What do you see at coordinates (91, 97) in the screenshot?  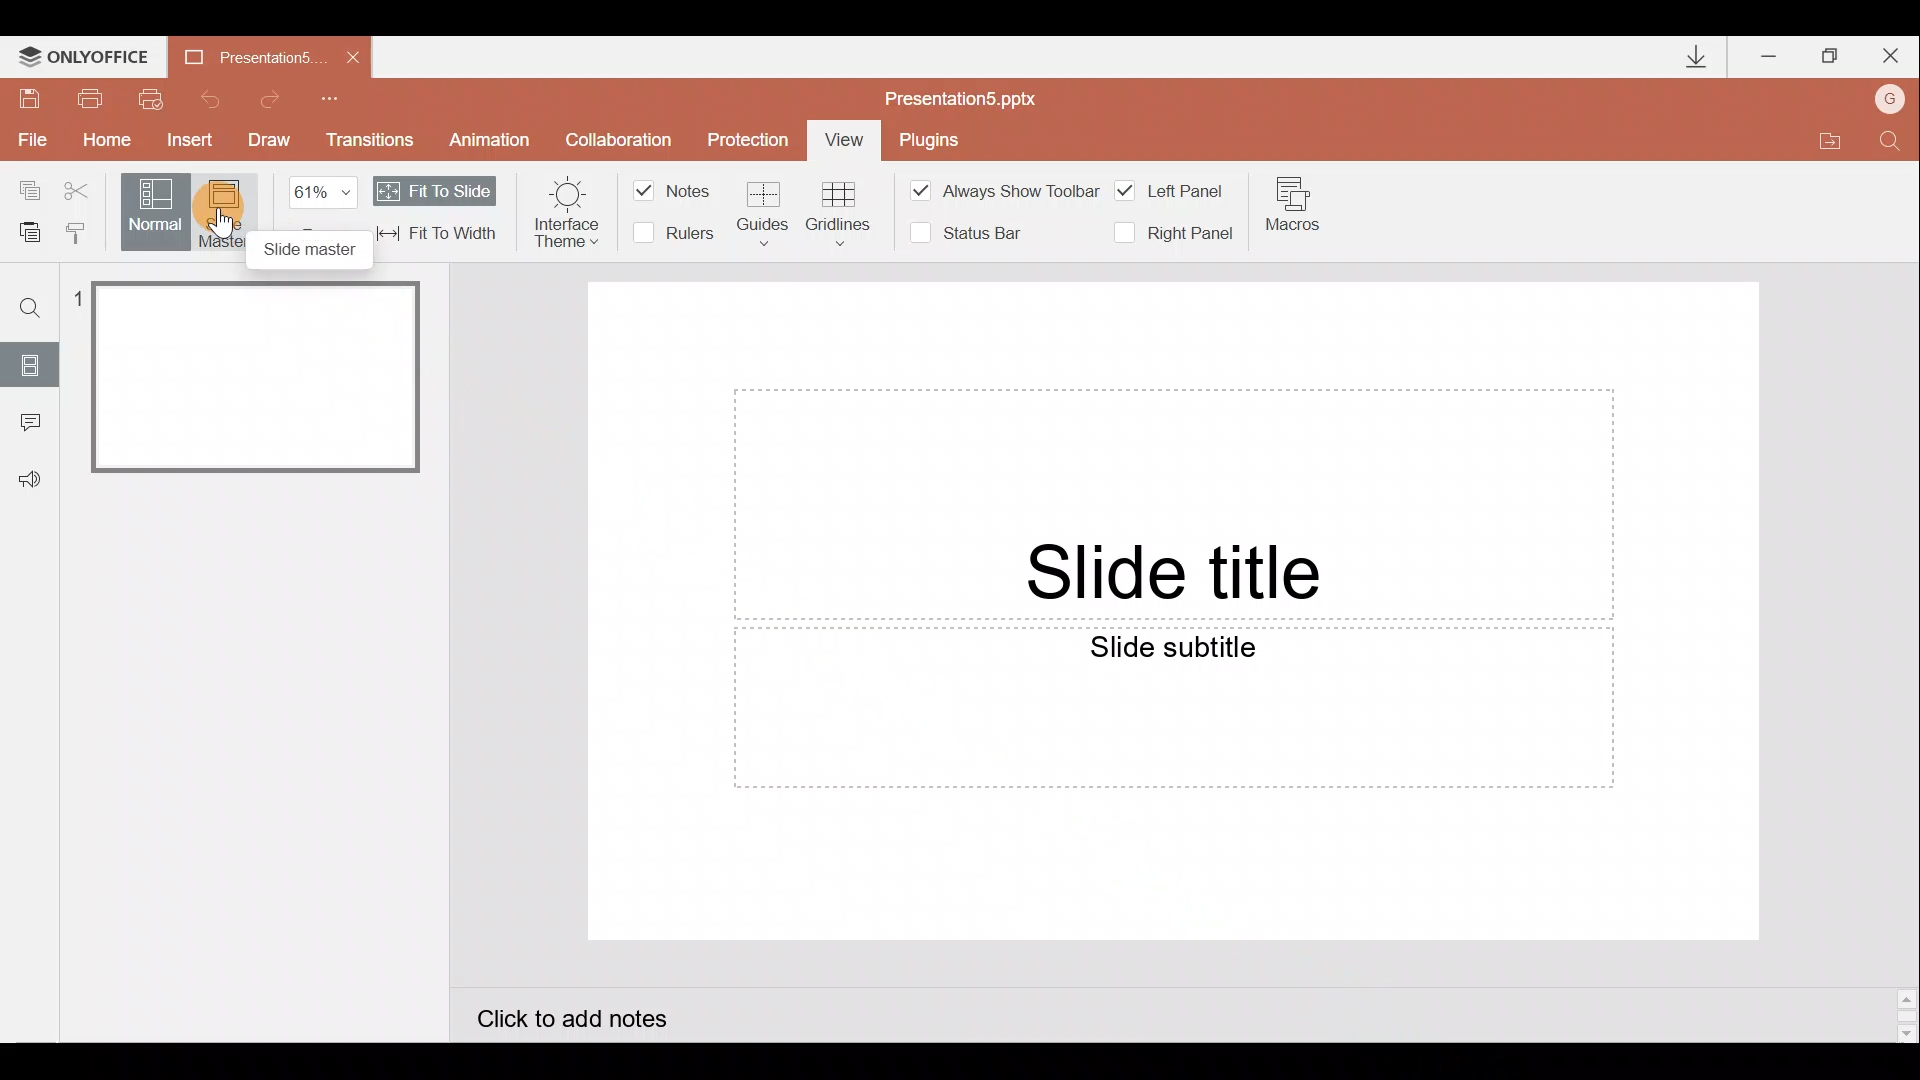 I see `Print file` at bounding box center [91, 97].